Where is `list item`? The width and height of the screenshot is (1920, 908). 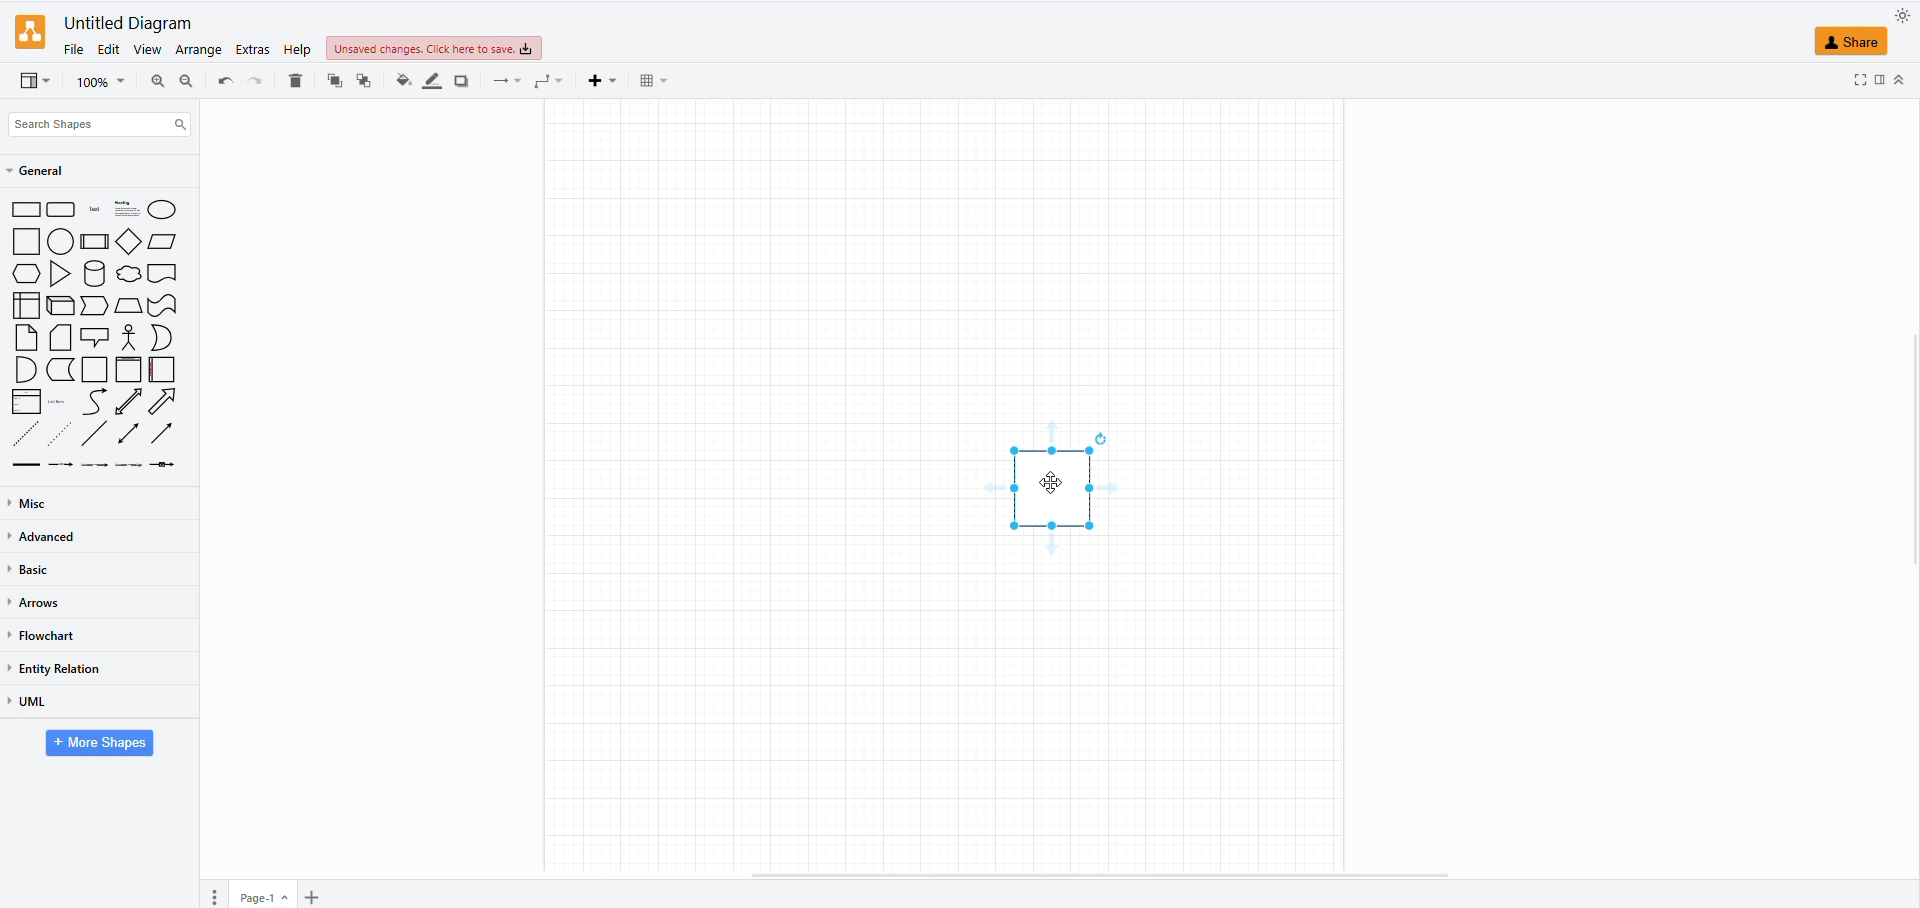
list item is located at coordinates (60, 401).